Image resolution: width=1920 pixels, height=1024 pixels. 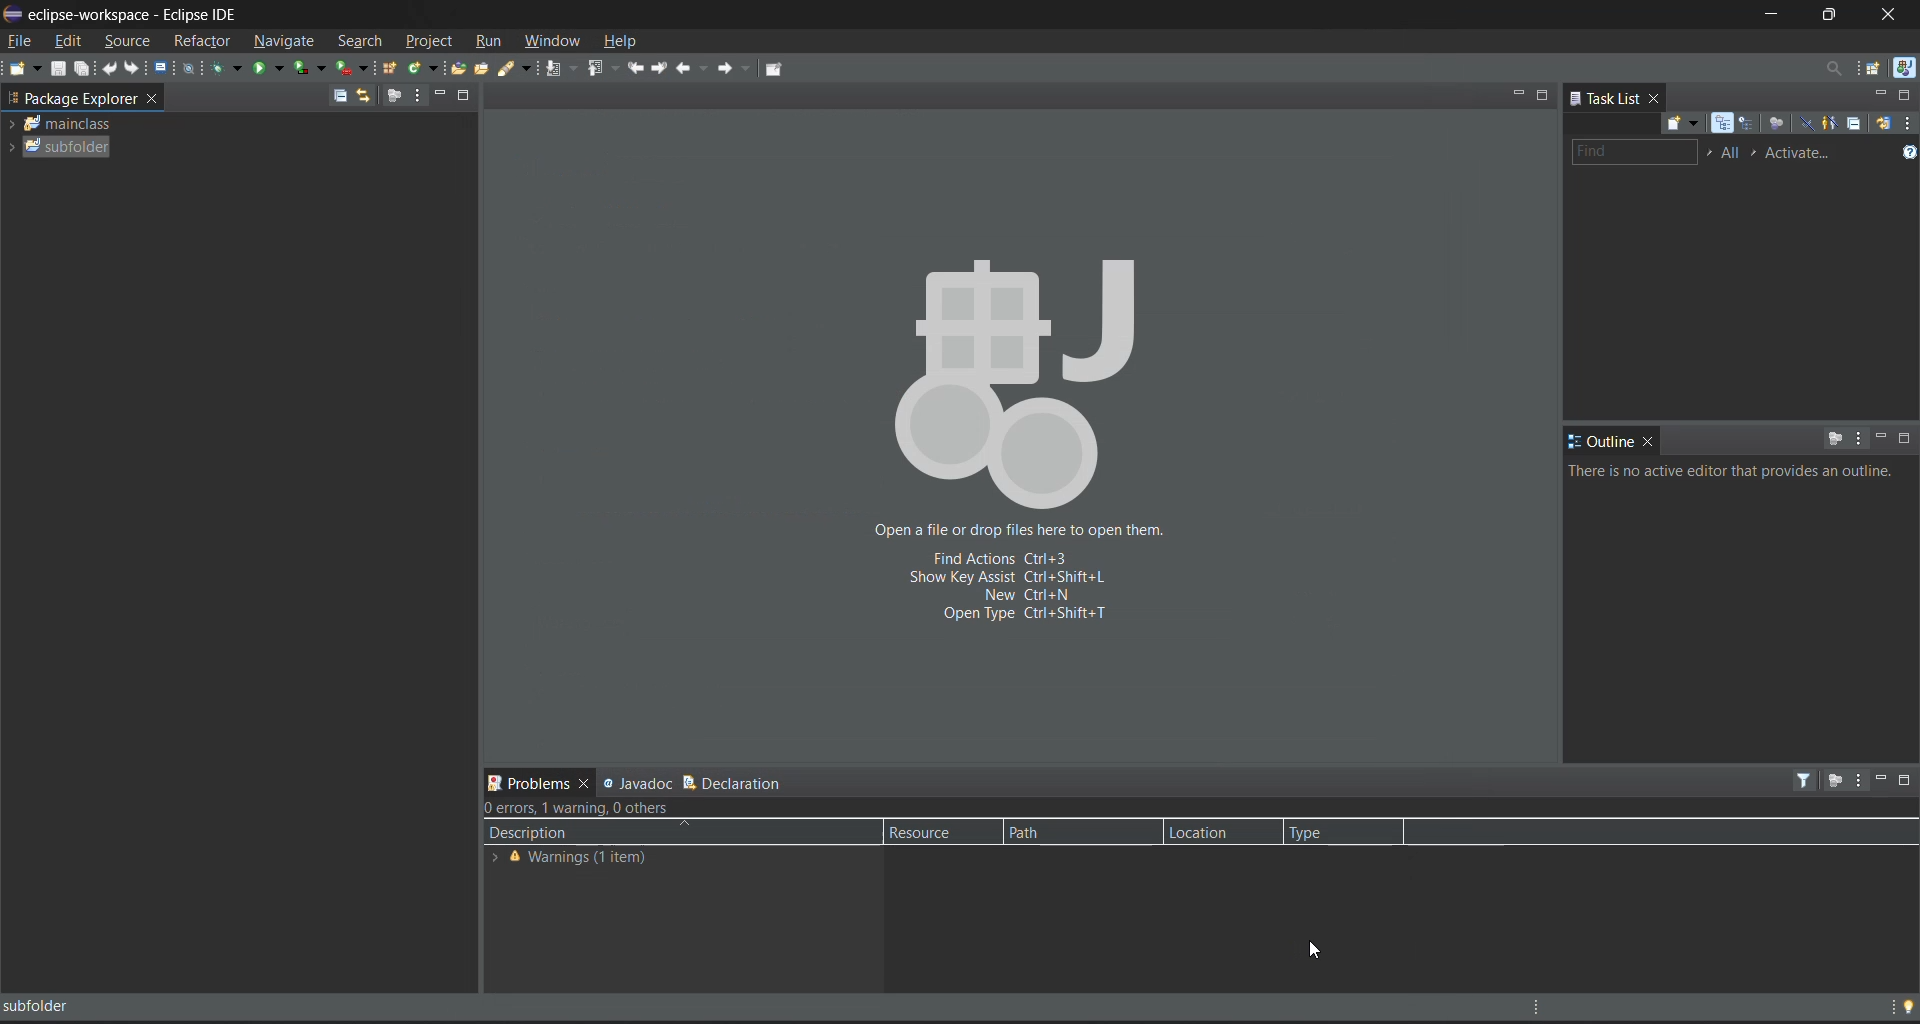 What do you see at coordinates (1805, 122) in the screenshot?
I see `hide completed tasks` at bounding box center [1805, 122].